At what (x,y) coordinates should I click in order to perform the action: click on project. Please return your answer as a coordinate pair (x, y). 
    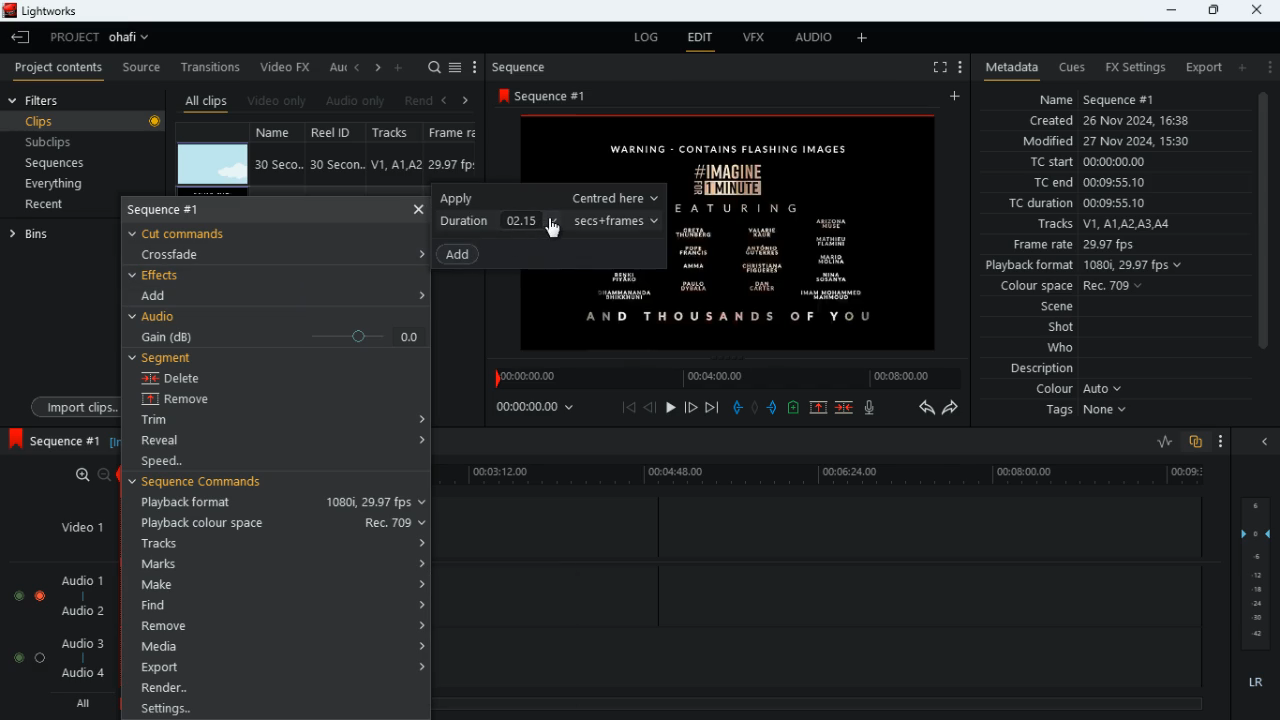
    Looking at the image, I should click on (104, 37).